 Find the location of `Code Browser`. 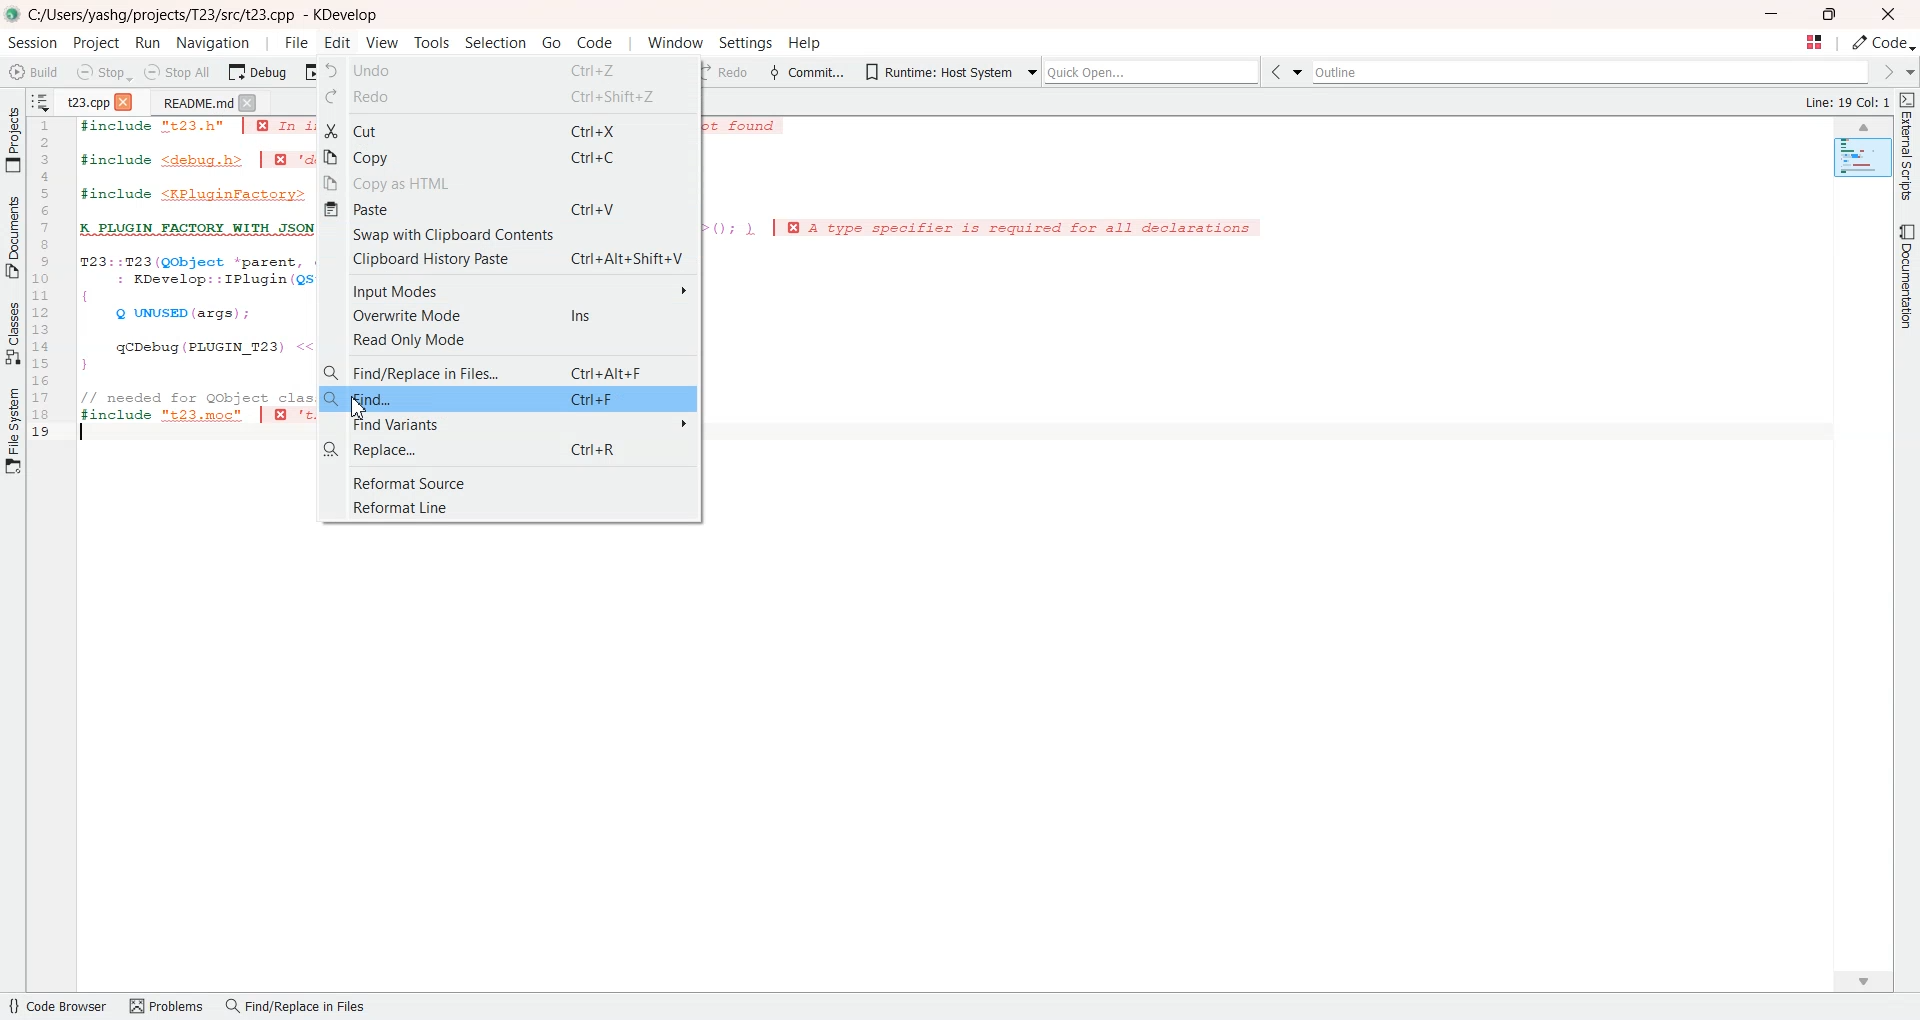

Code Browser is located at coordinates (59, 1008).